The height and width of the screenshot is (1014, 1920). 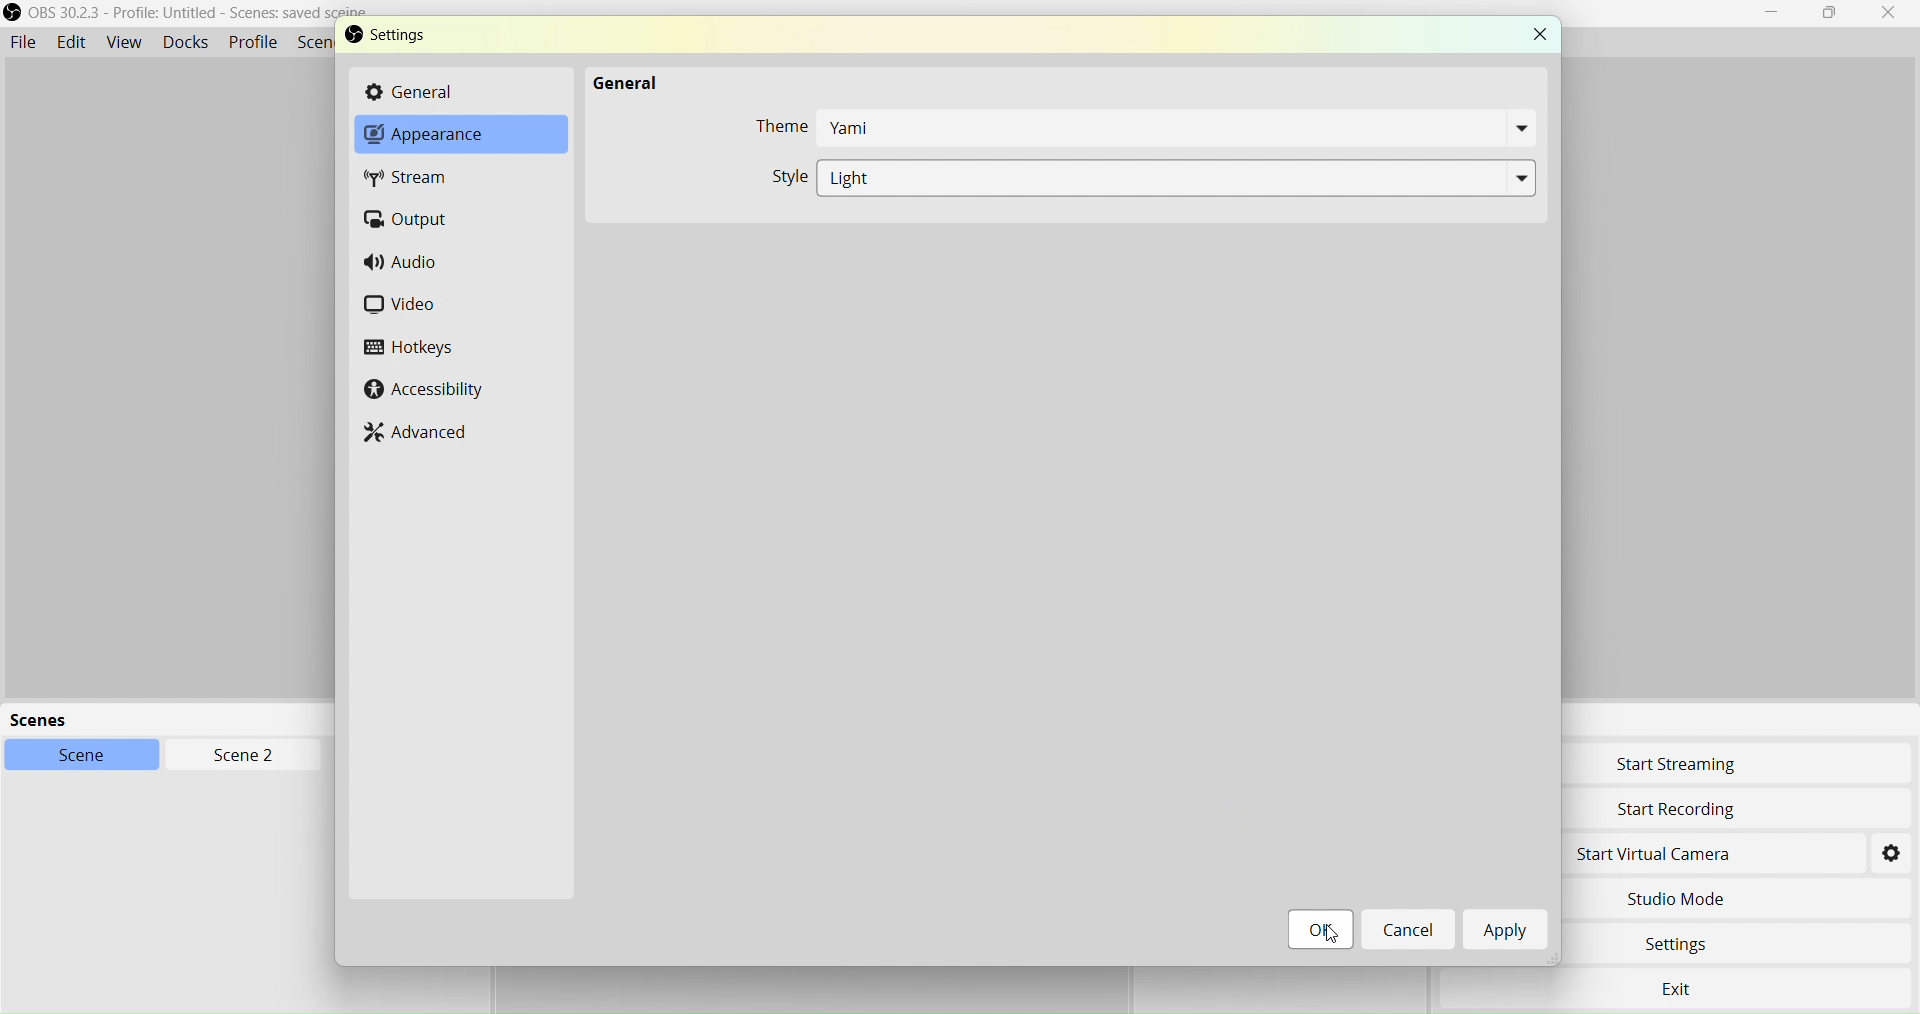 I want to click on Exit, so click(x=1683, y=988).